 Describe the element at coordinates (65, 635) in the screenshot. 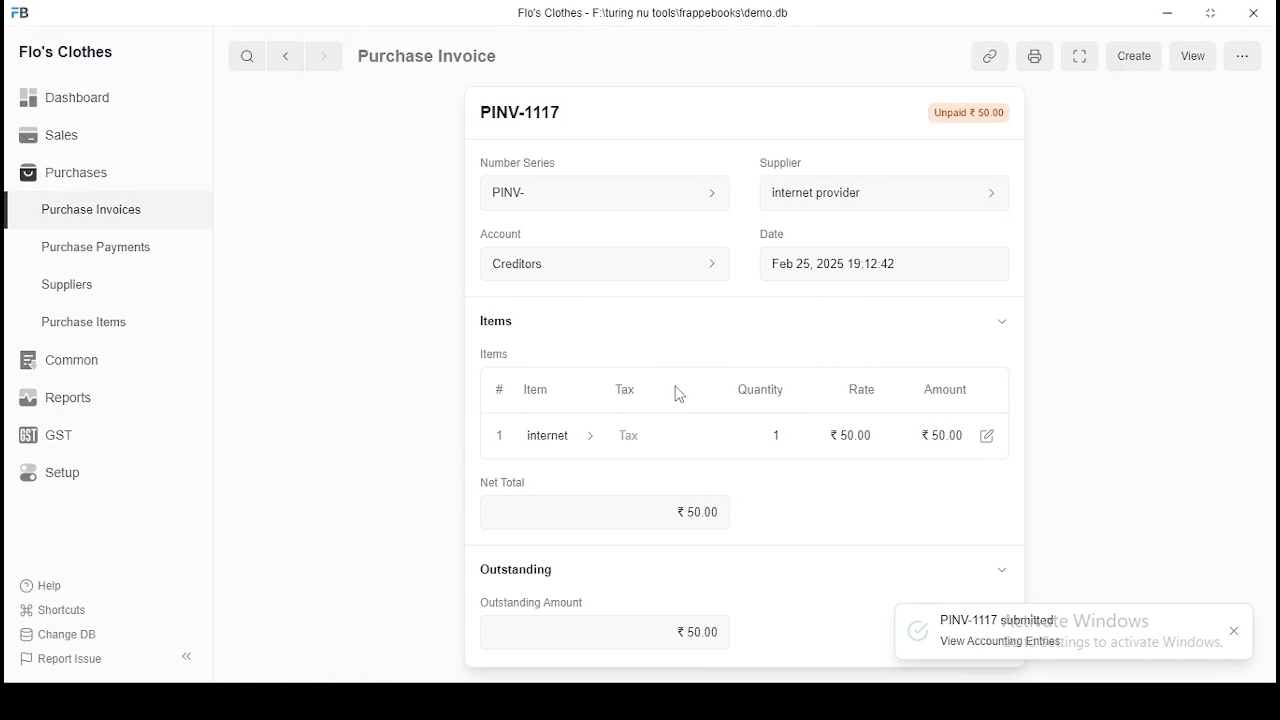

I see `Change DB` at that location.